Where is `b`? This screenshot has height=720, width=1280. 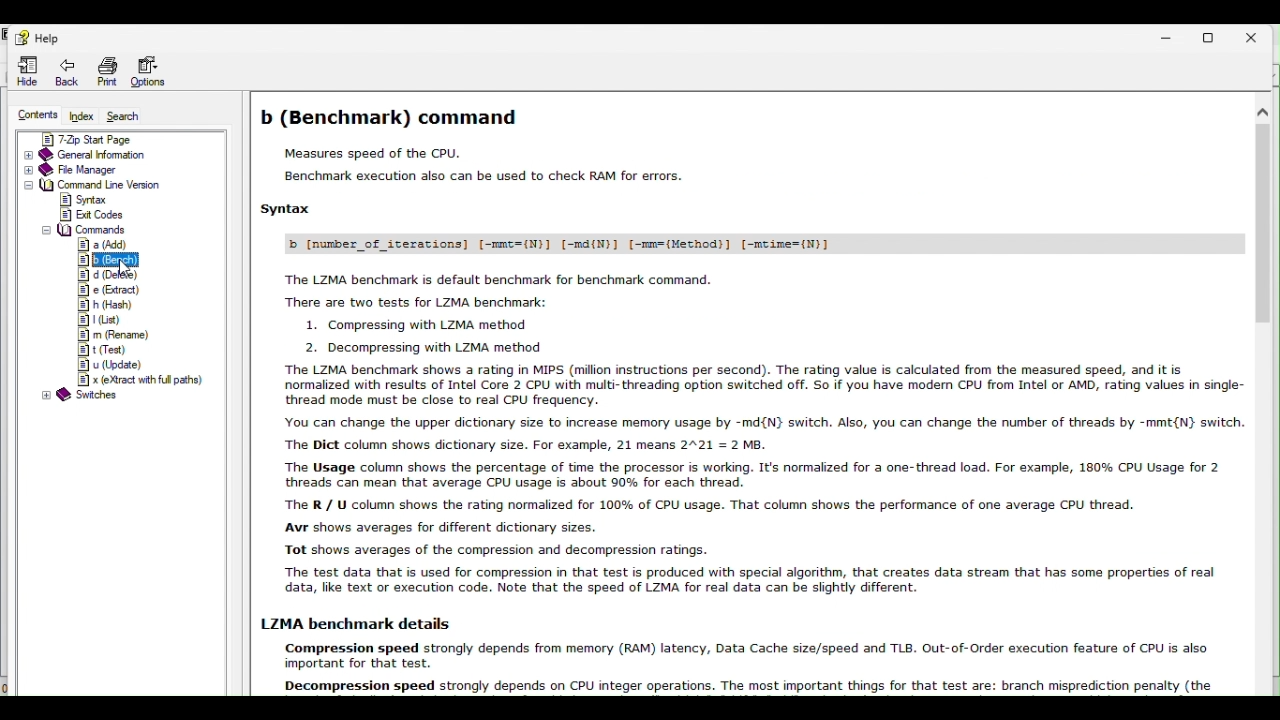 b is located at coordinates (110, 260).